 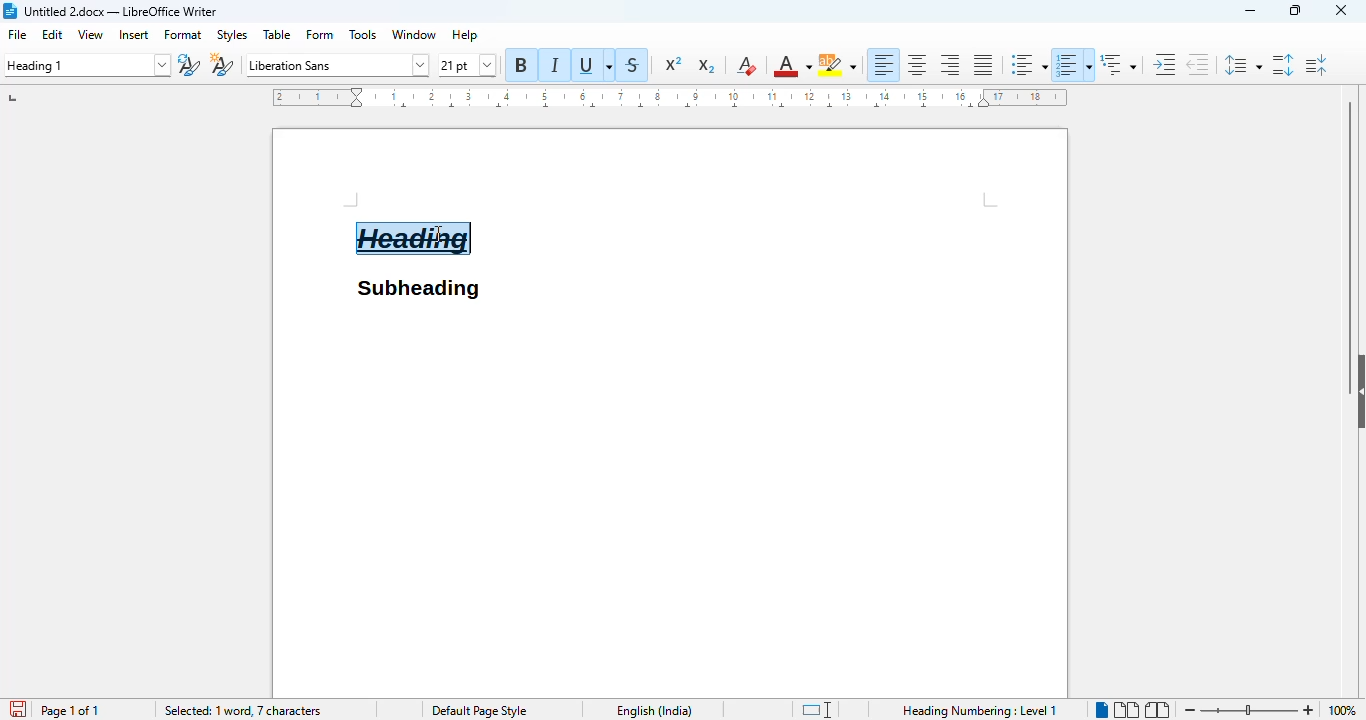 What do you see at coordinates (134, 34) in the screenshot?
I see `insert` at bounding box center [134, 34].